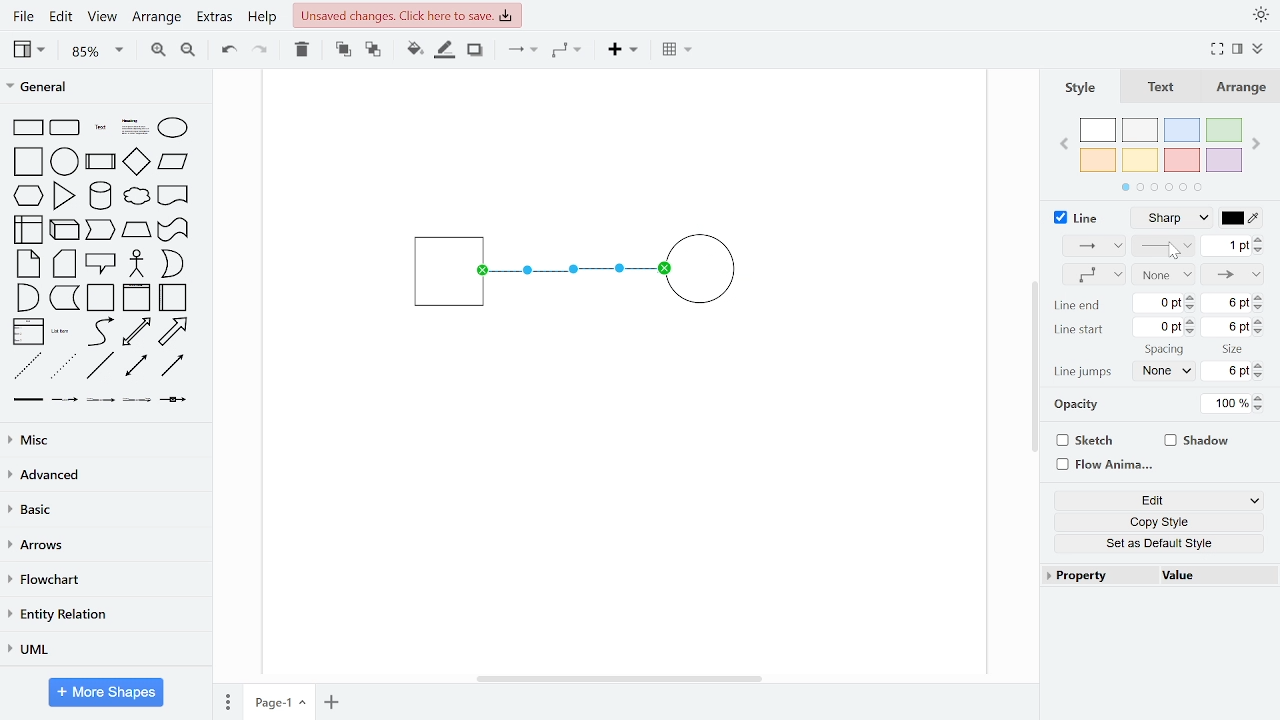 This screenshot has width=1280, height=720. Describe the element at coordinates (99, 230) in the screenshot. I see `step` at that location.